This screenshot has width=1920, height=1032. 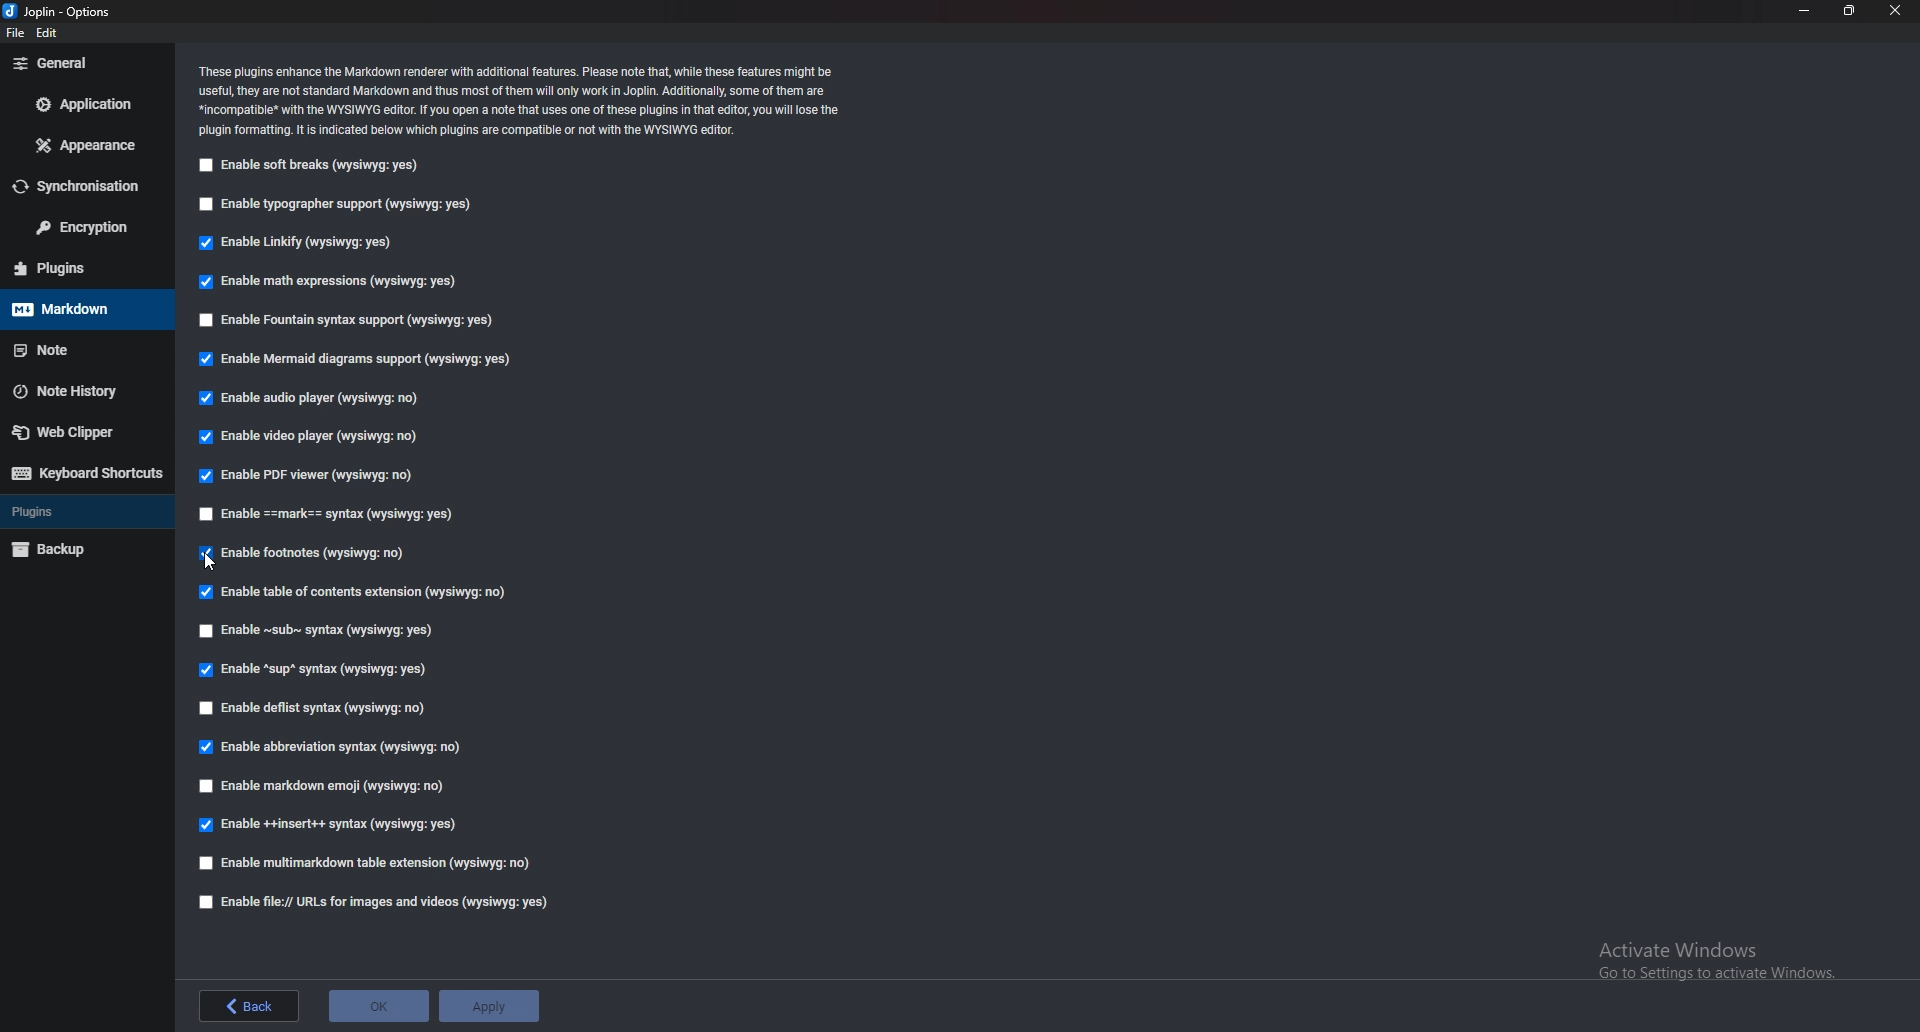 What do you see at coordinates (327, 749) in the screenshot?
I see `Enable abbreviation syntax` at bounding box center [327, 749].